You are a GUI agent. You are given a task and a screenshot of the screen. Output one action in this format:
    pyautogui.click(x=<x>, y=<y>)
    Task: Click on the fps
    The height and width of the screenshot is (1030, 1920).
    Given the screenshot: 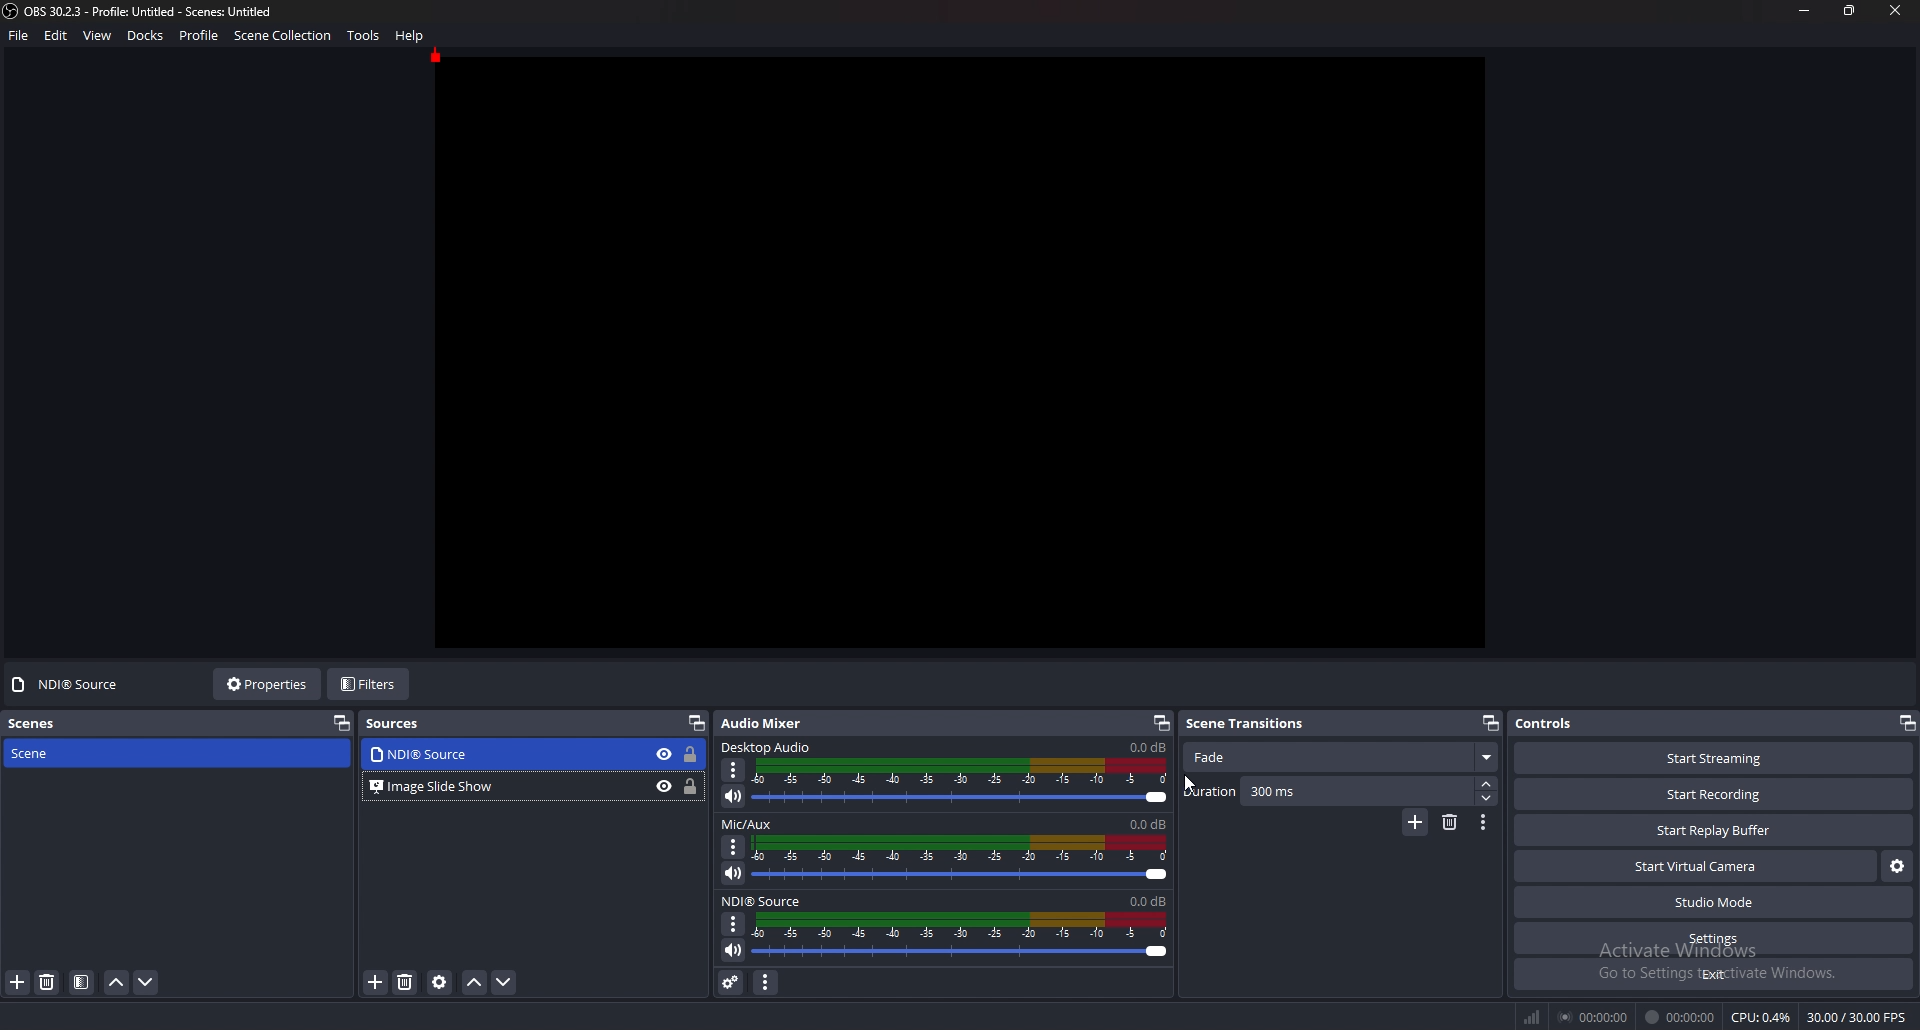 What is the action you would take?
    pyautogui.click(x=1854, y=1014)
    